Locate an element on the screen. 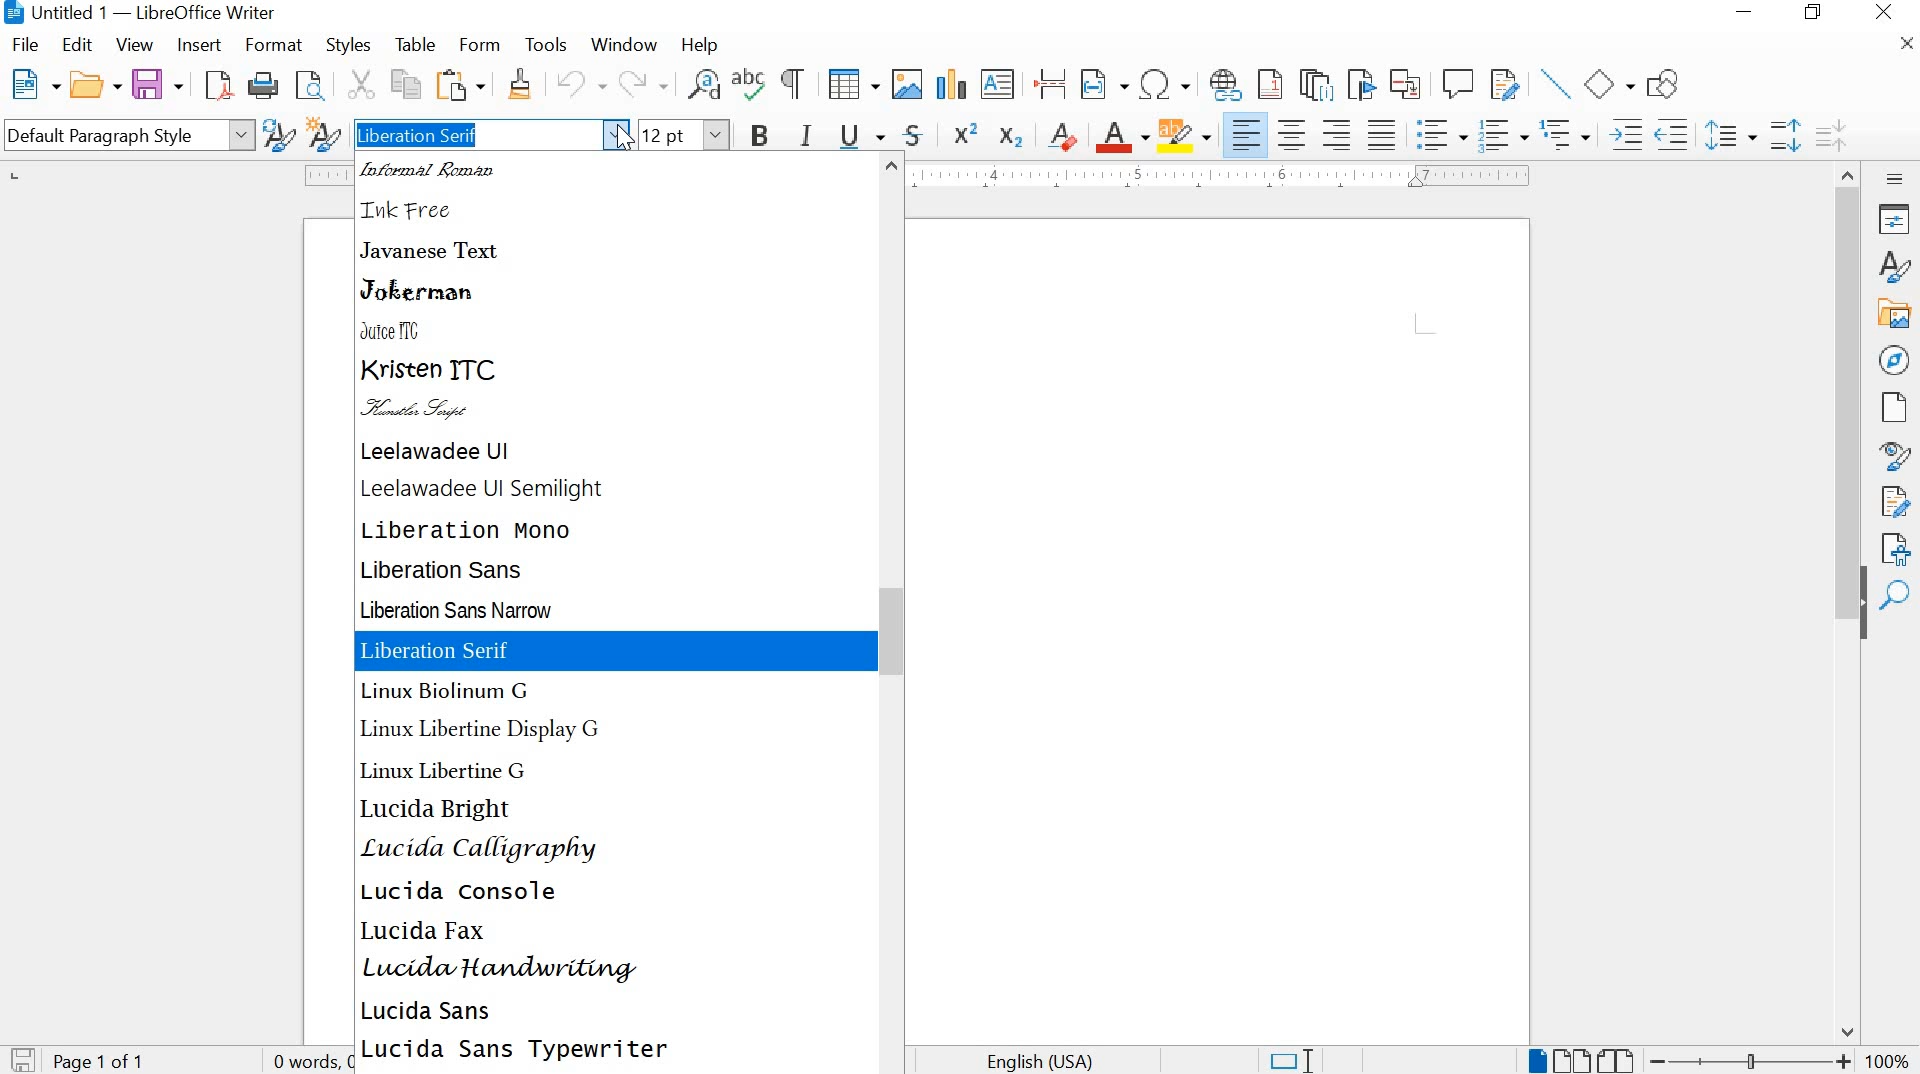  RESTORE DOWN is located at coordinates (1817, 15).